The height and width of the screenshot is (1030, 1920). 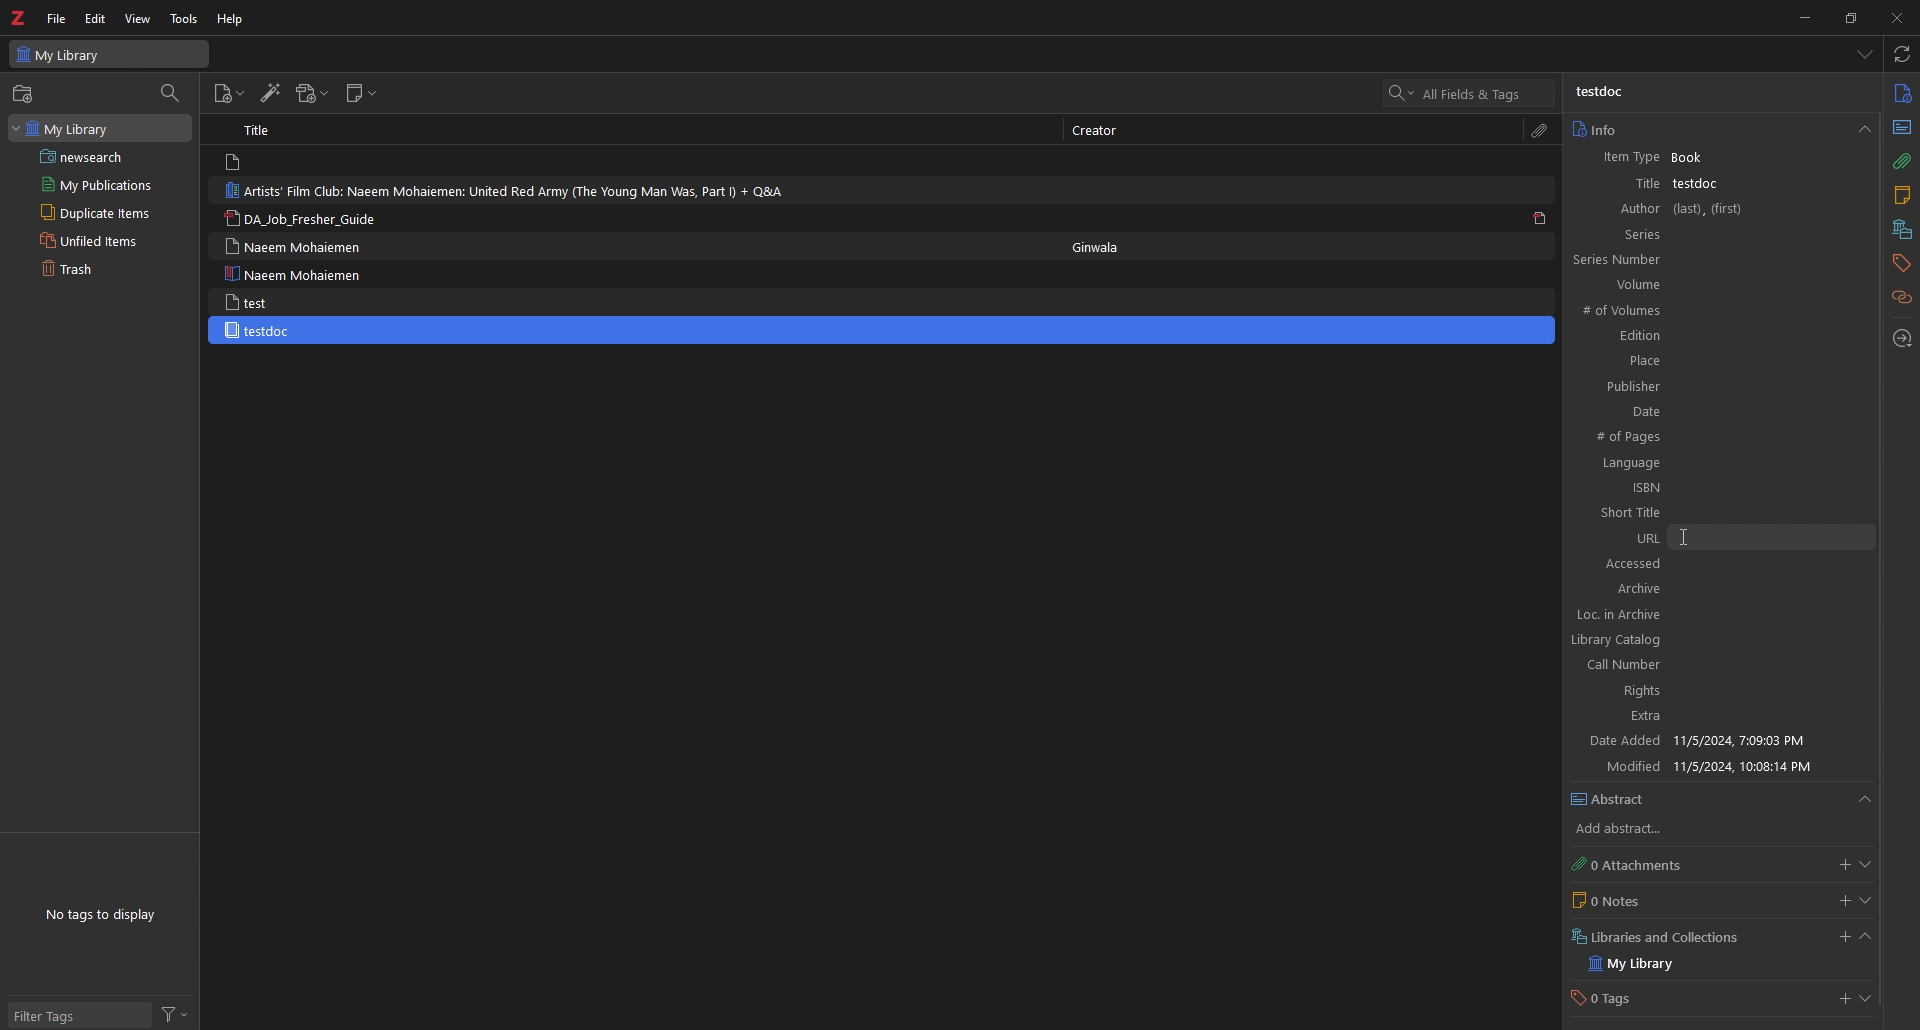 What do you see at coordinates (97, 18) in the screenshot?
I see `edit` at bounding box center [97, 18].